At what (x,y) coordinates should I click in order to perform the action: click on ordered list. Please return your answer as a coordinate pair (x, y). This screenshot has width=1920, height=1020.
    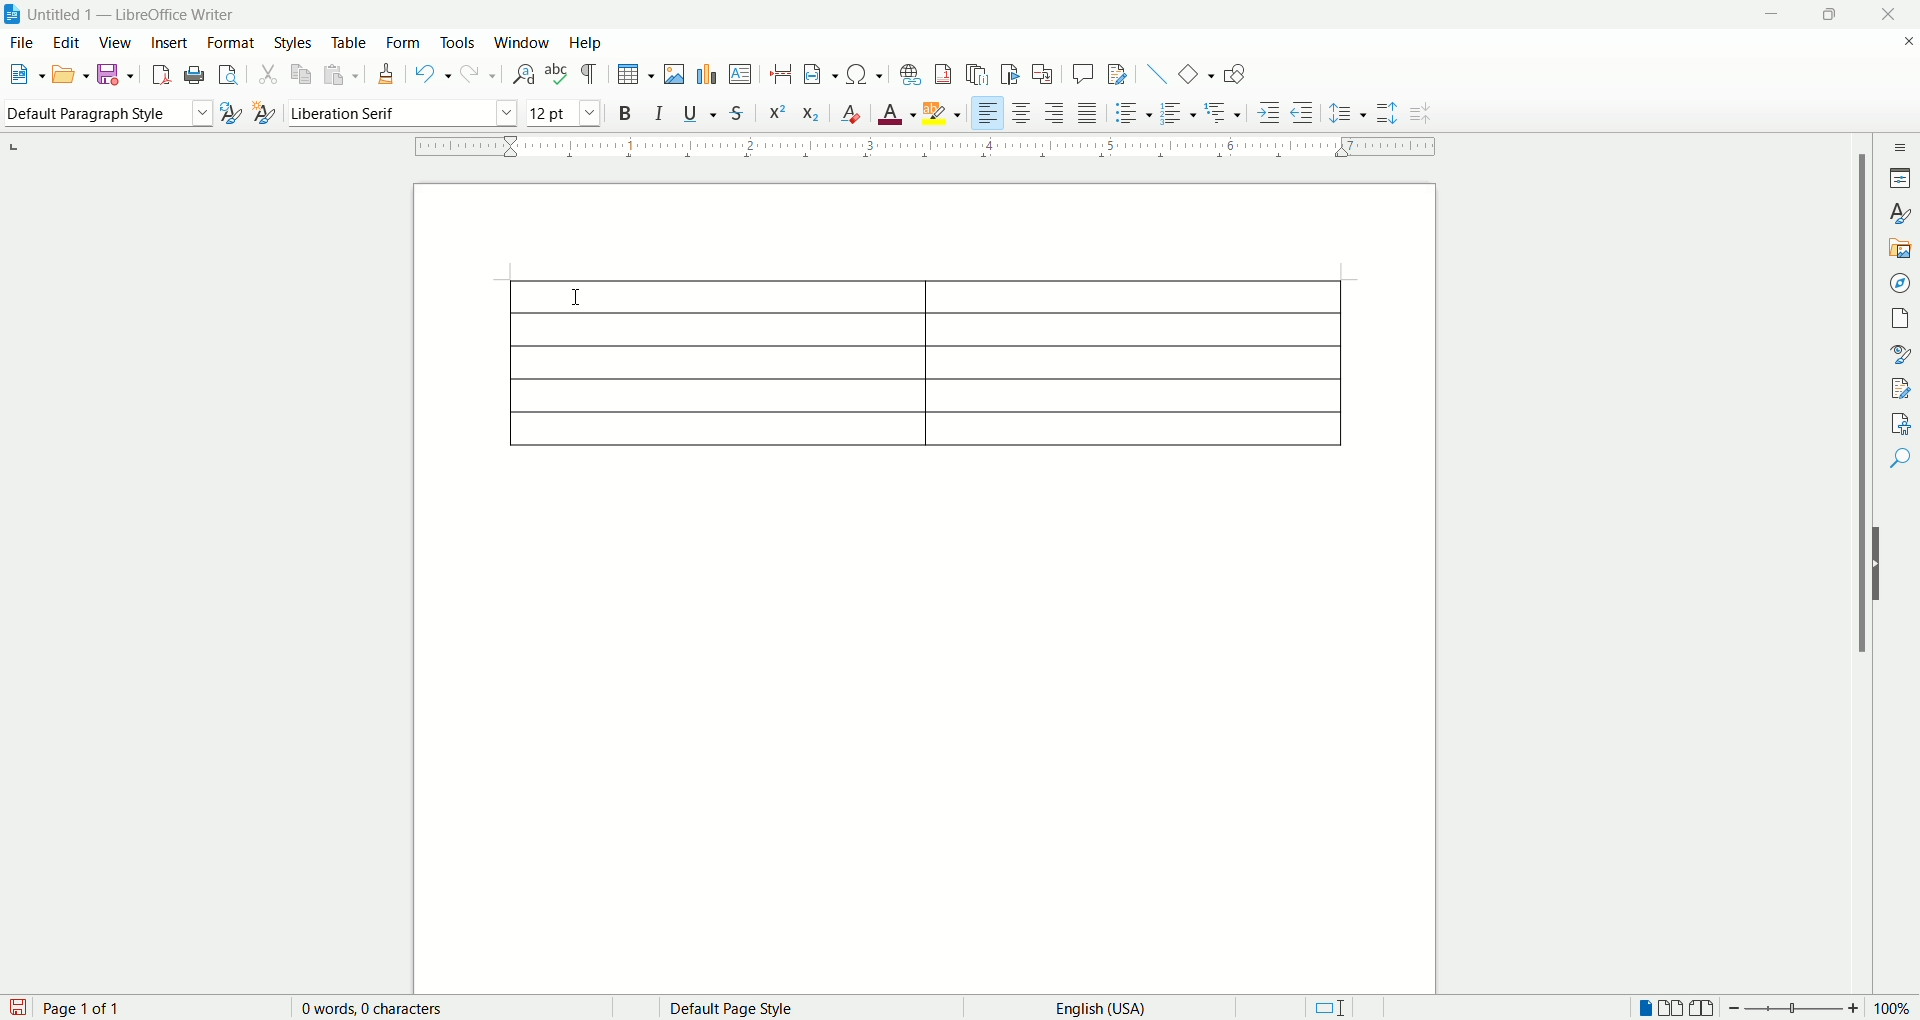
    Looking at the image, I should click on (1176, 112).